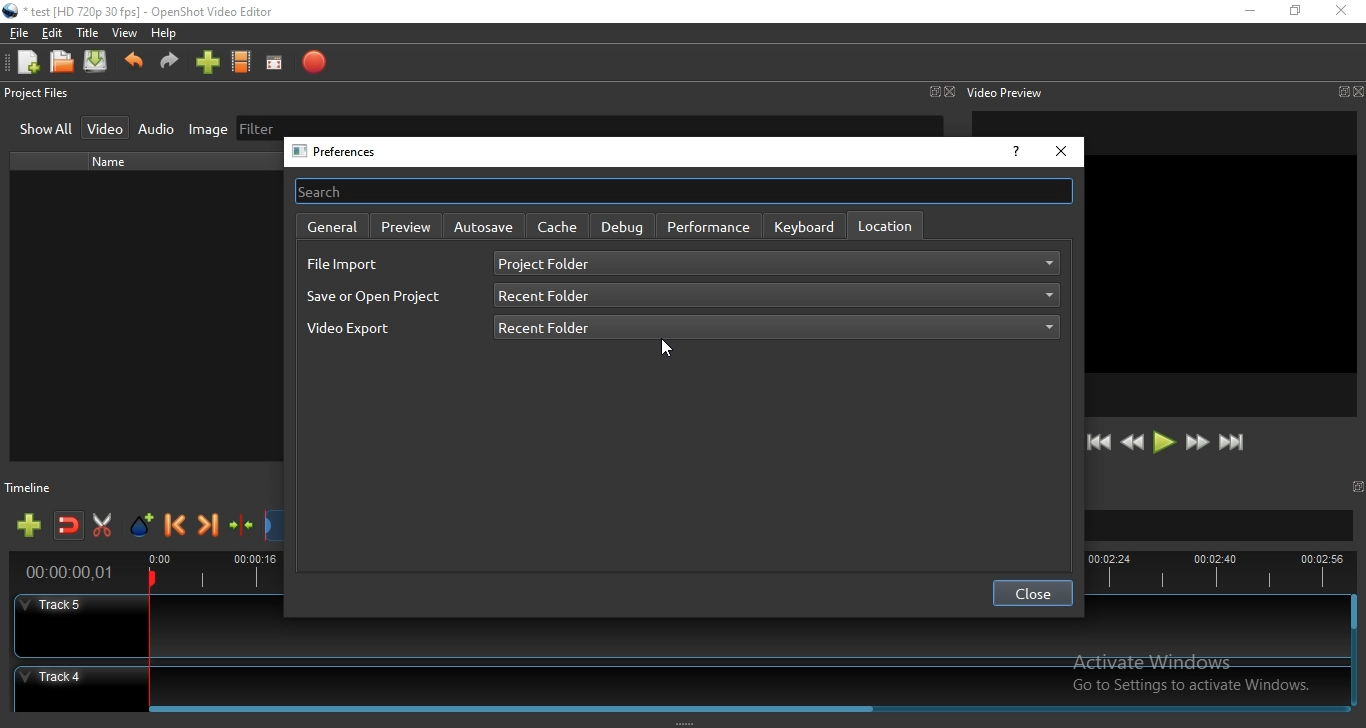 The width and height of the screenshot is (1366, 728). What do you see at coordinates (11, 11) in the screenshot?
I see `Openshot Desktop icon` at bounding box center [11, 11].